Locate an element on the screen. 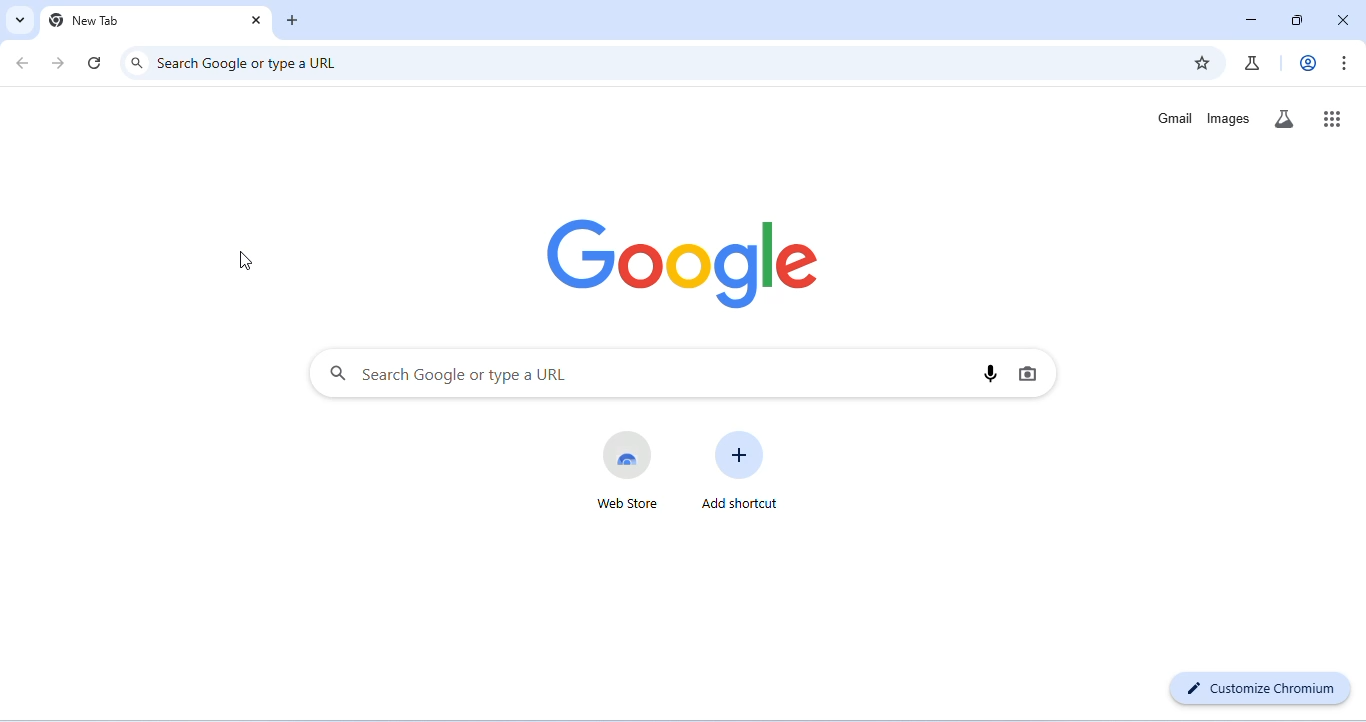  add bookmarks is located at coordinates (1200, 63).